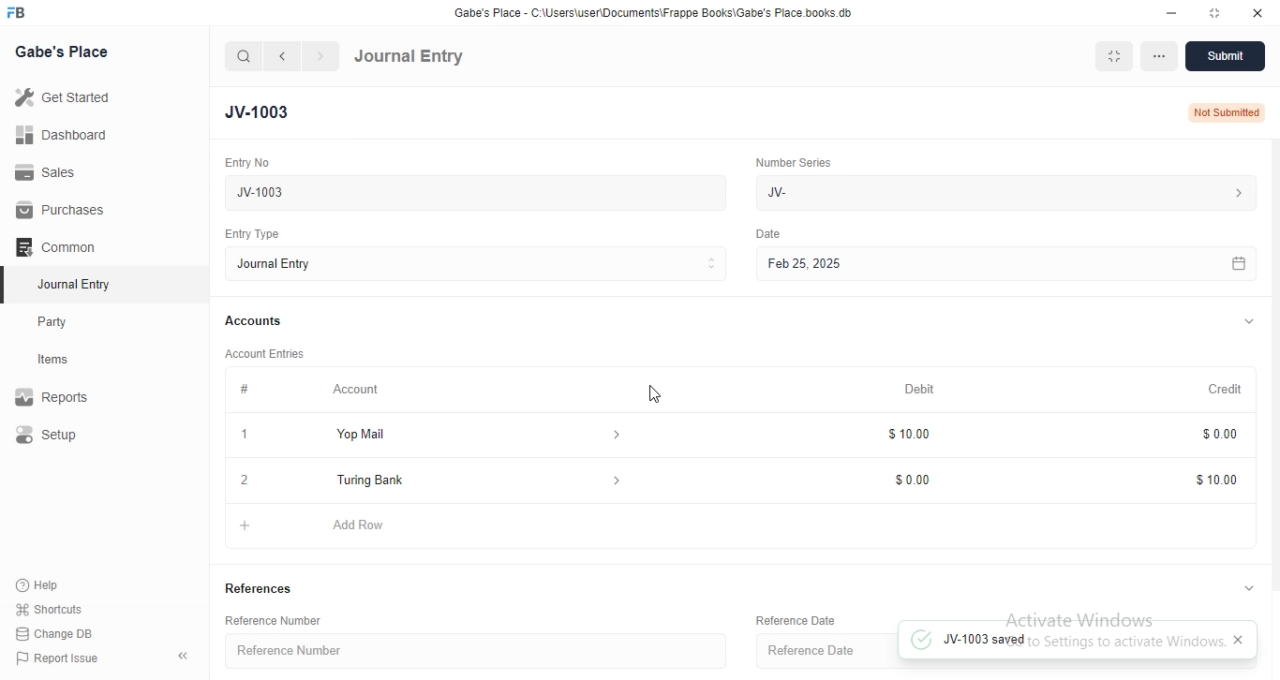  Describe the element at coordinates (245, 435) in the screenshot. I see `1` at that location.